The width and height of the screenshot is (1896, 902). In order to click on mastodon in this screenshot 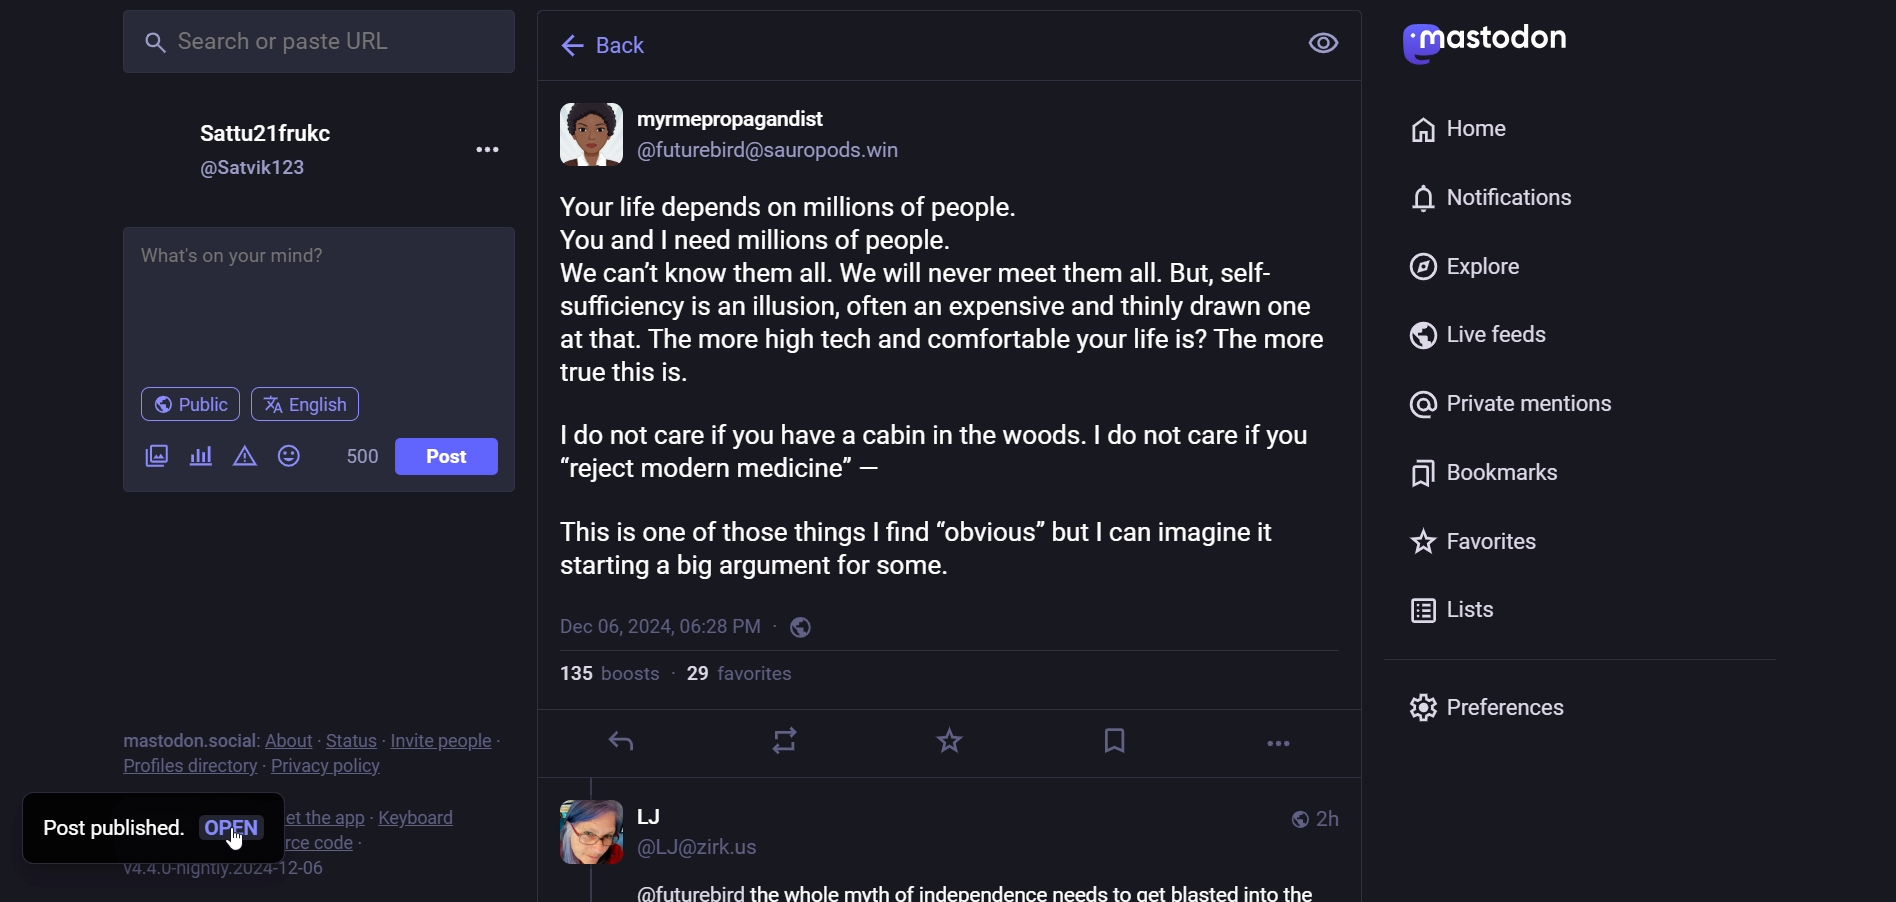, I will do `click(1490, 41)`.